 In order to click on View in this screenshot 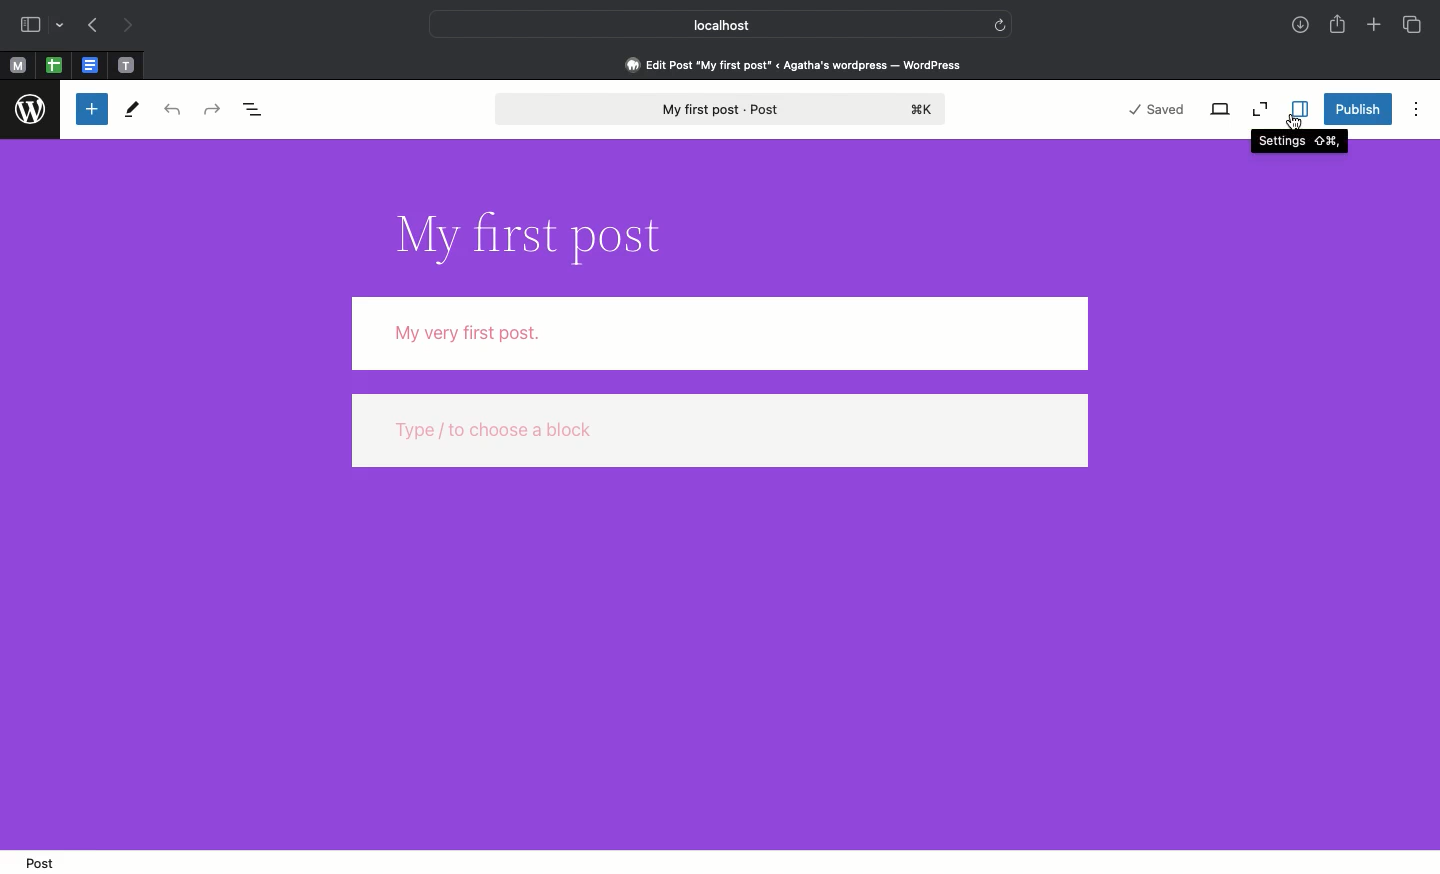, I will do `click(1219, 111)`.